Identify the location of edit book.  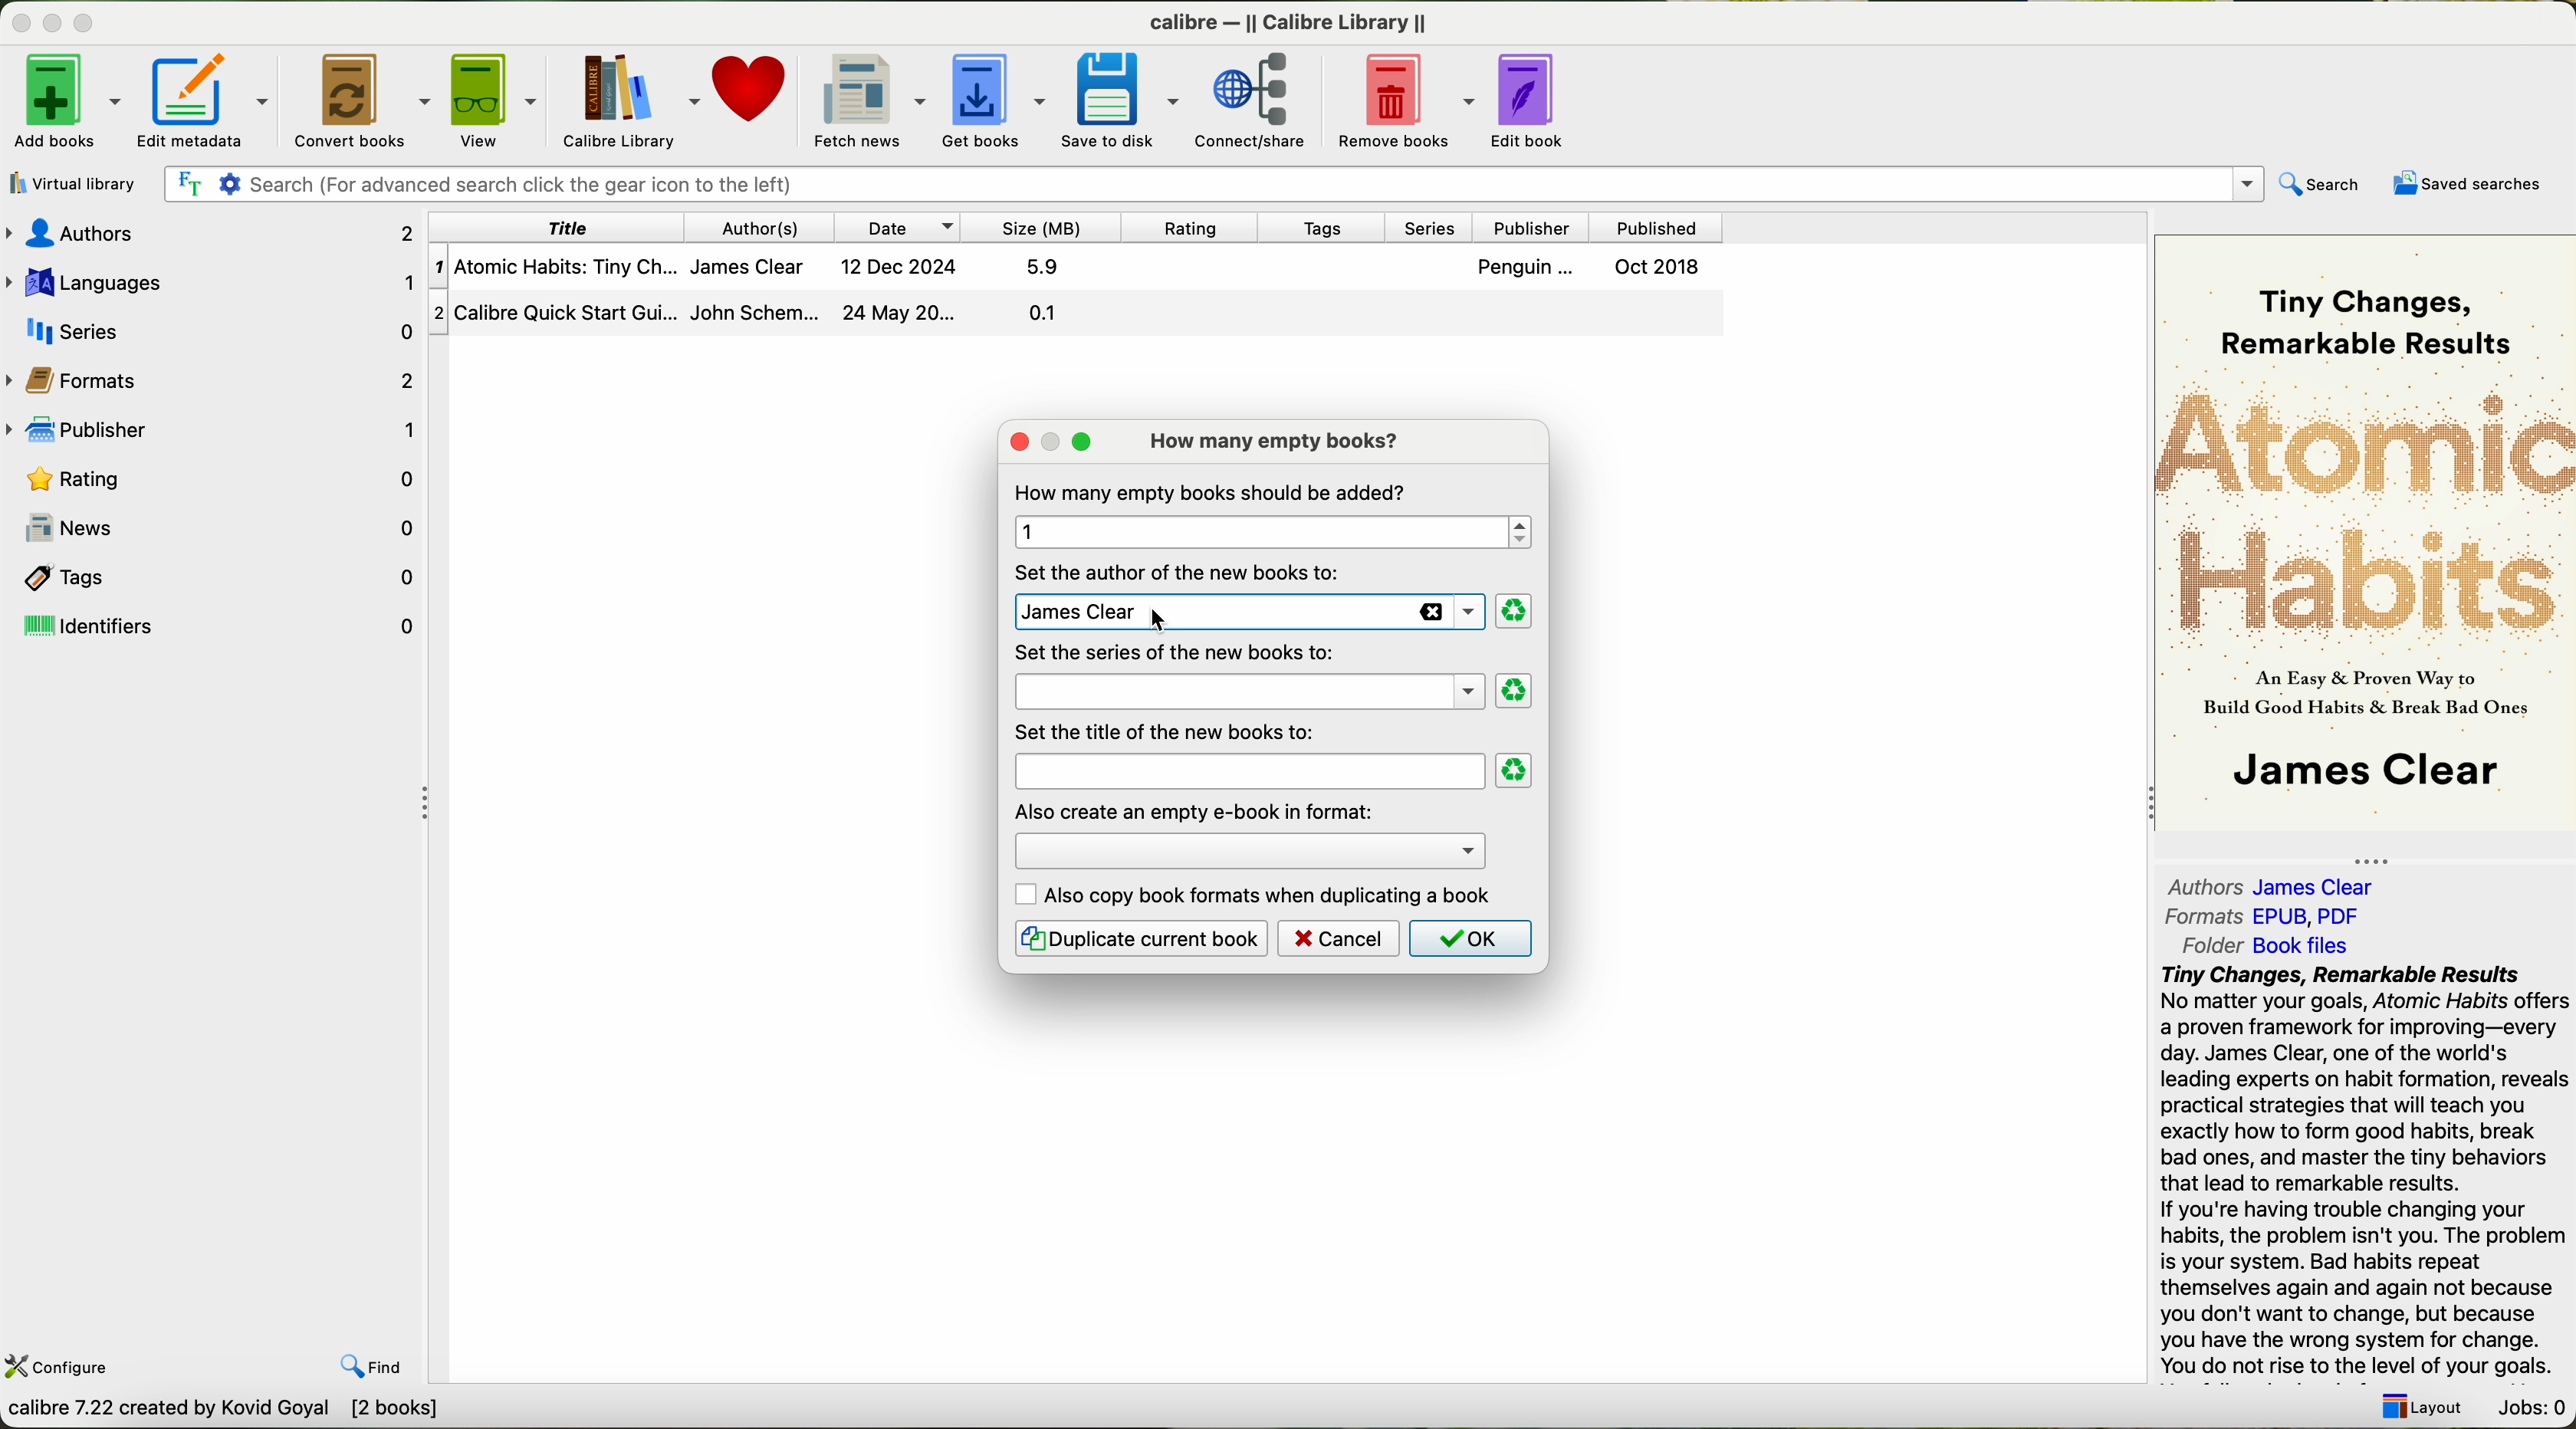
(1536, 103).